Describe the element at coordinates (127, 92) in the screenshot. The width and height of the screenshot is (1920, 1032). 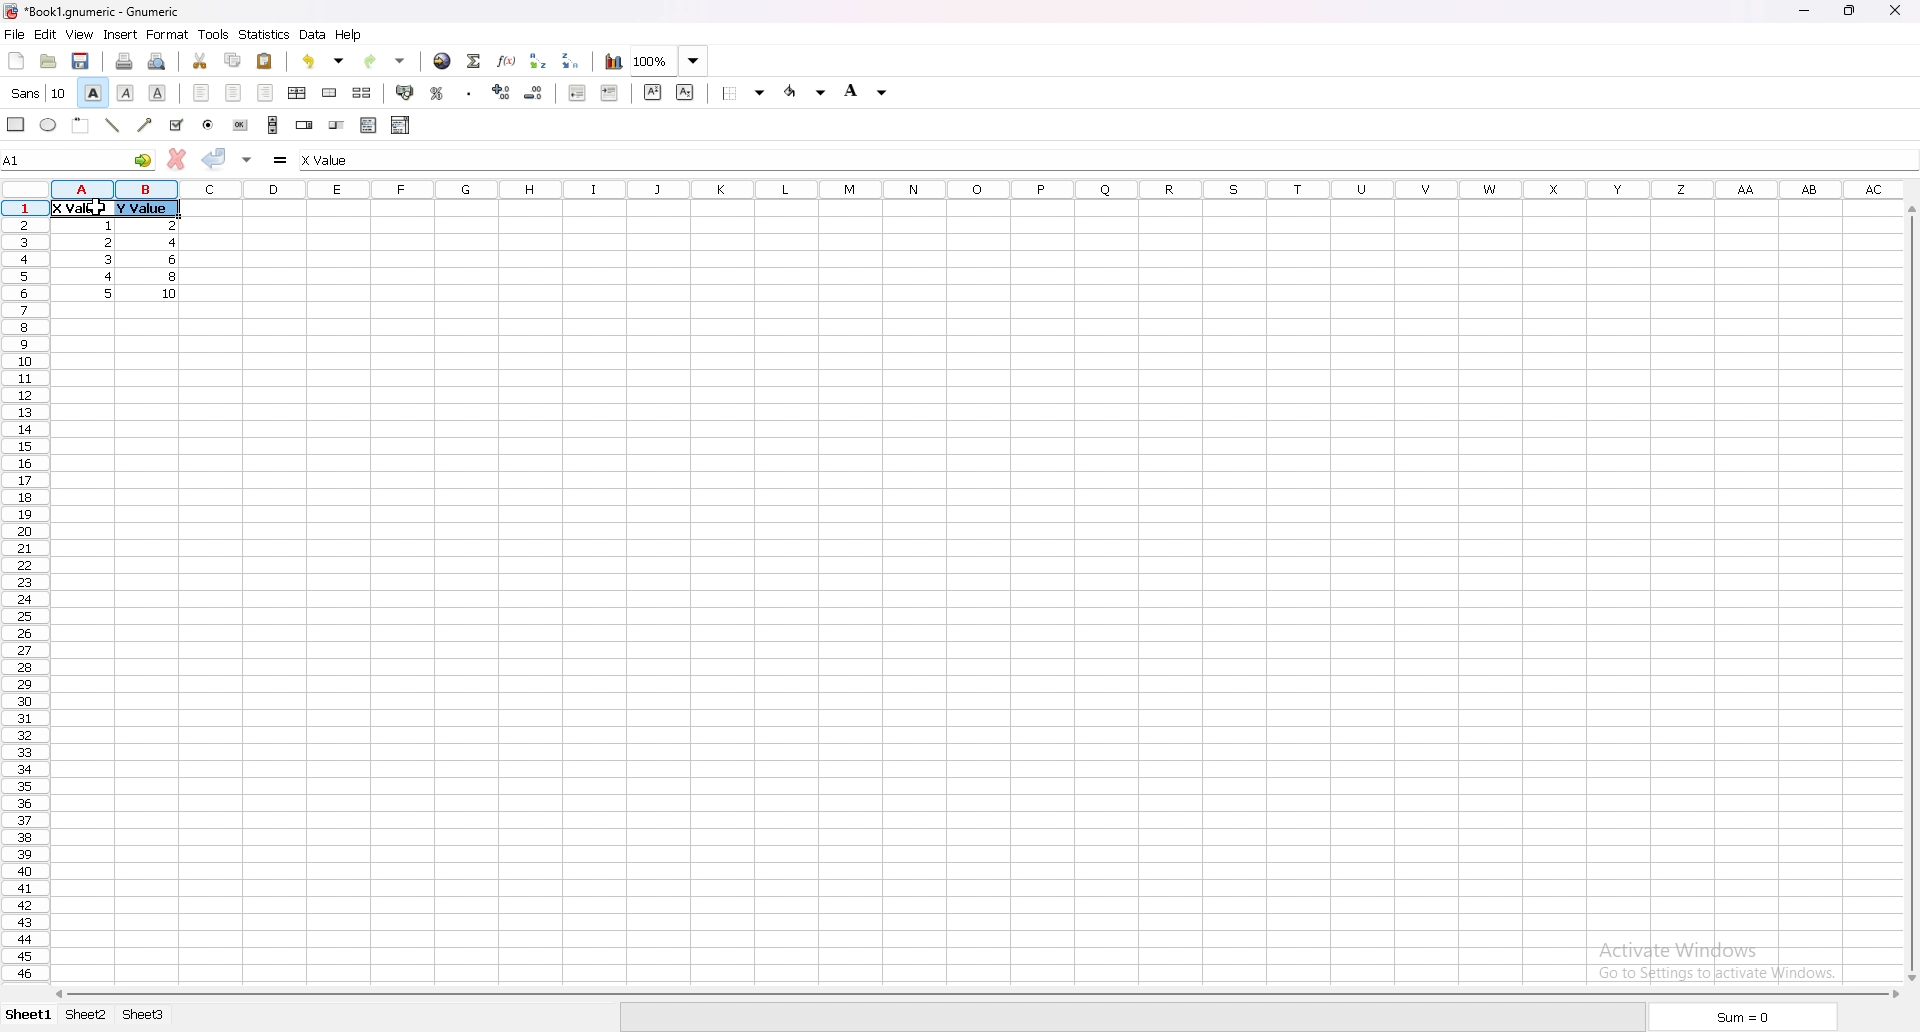
I see `italic` at that location.